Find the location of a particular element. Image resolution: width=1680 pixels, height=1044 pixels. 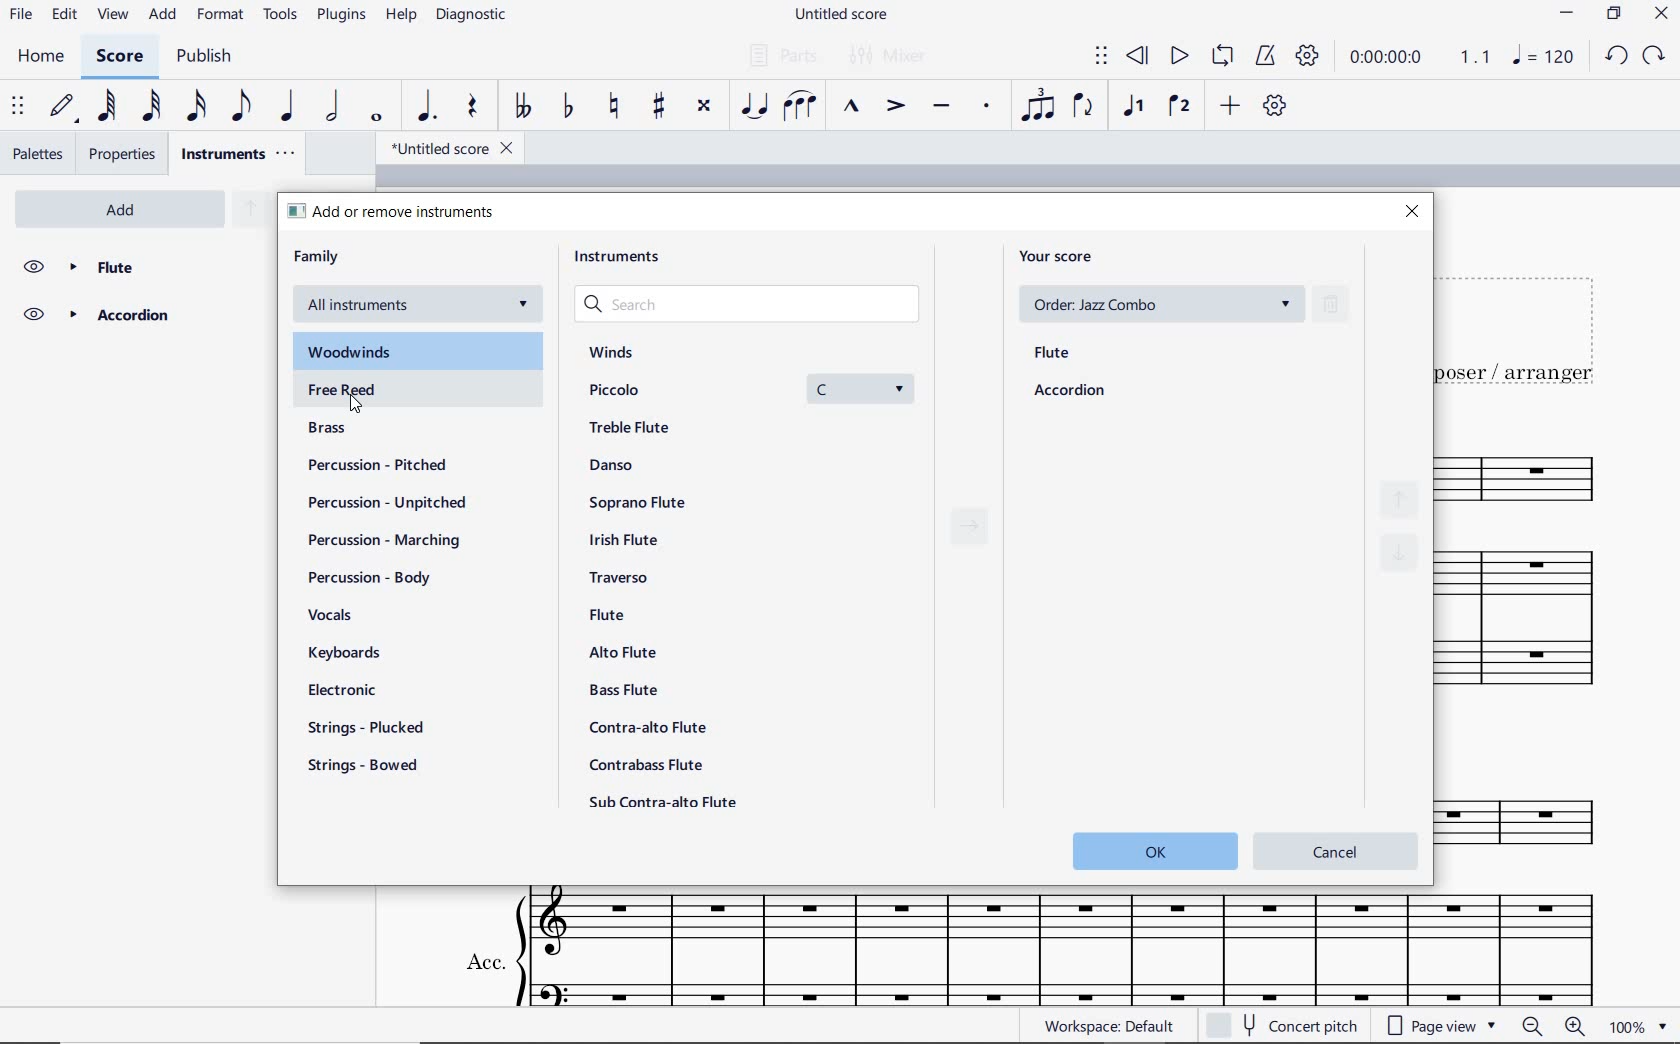

your score is located at coordinates (1060, 257).